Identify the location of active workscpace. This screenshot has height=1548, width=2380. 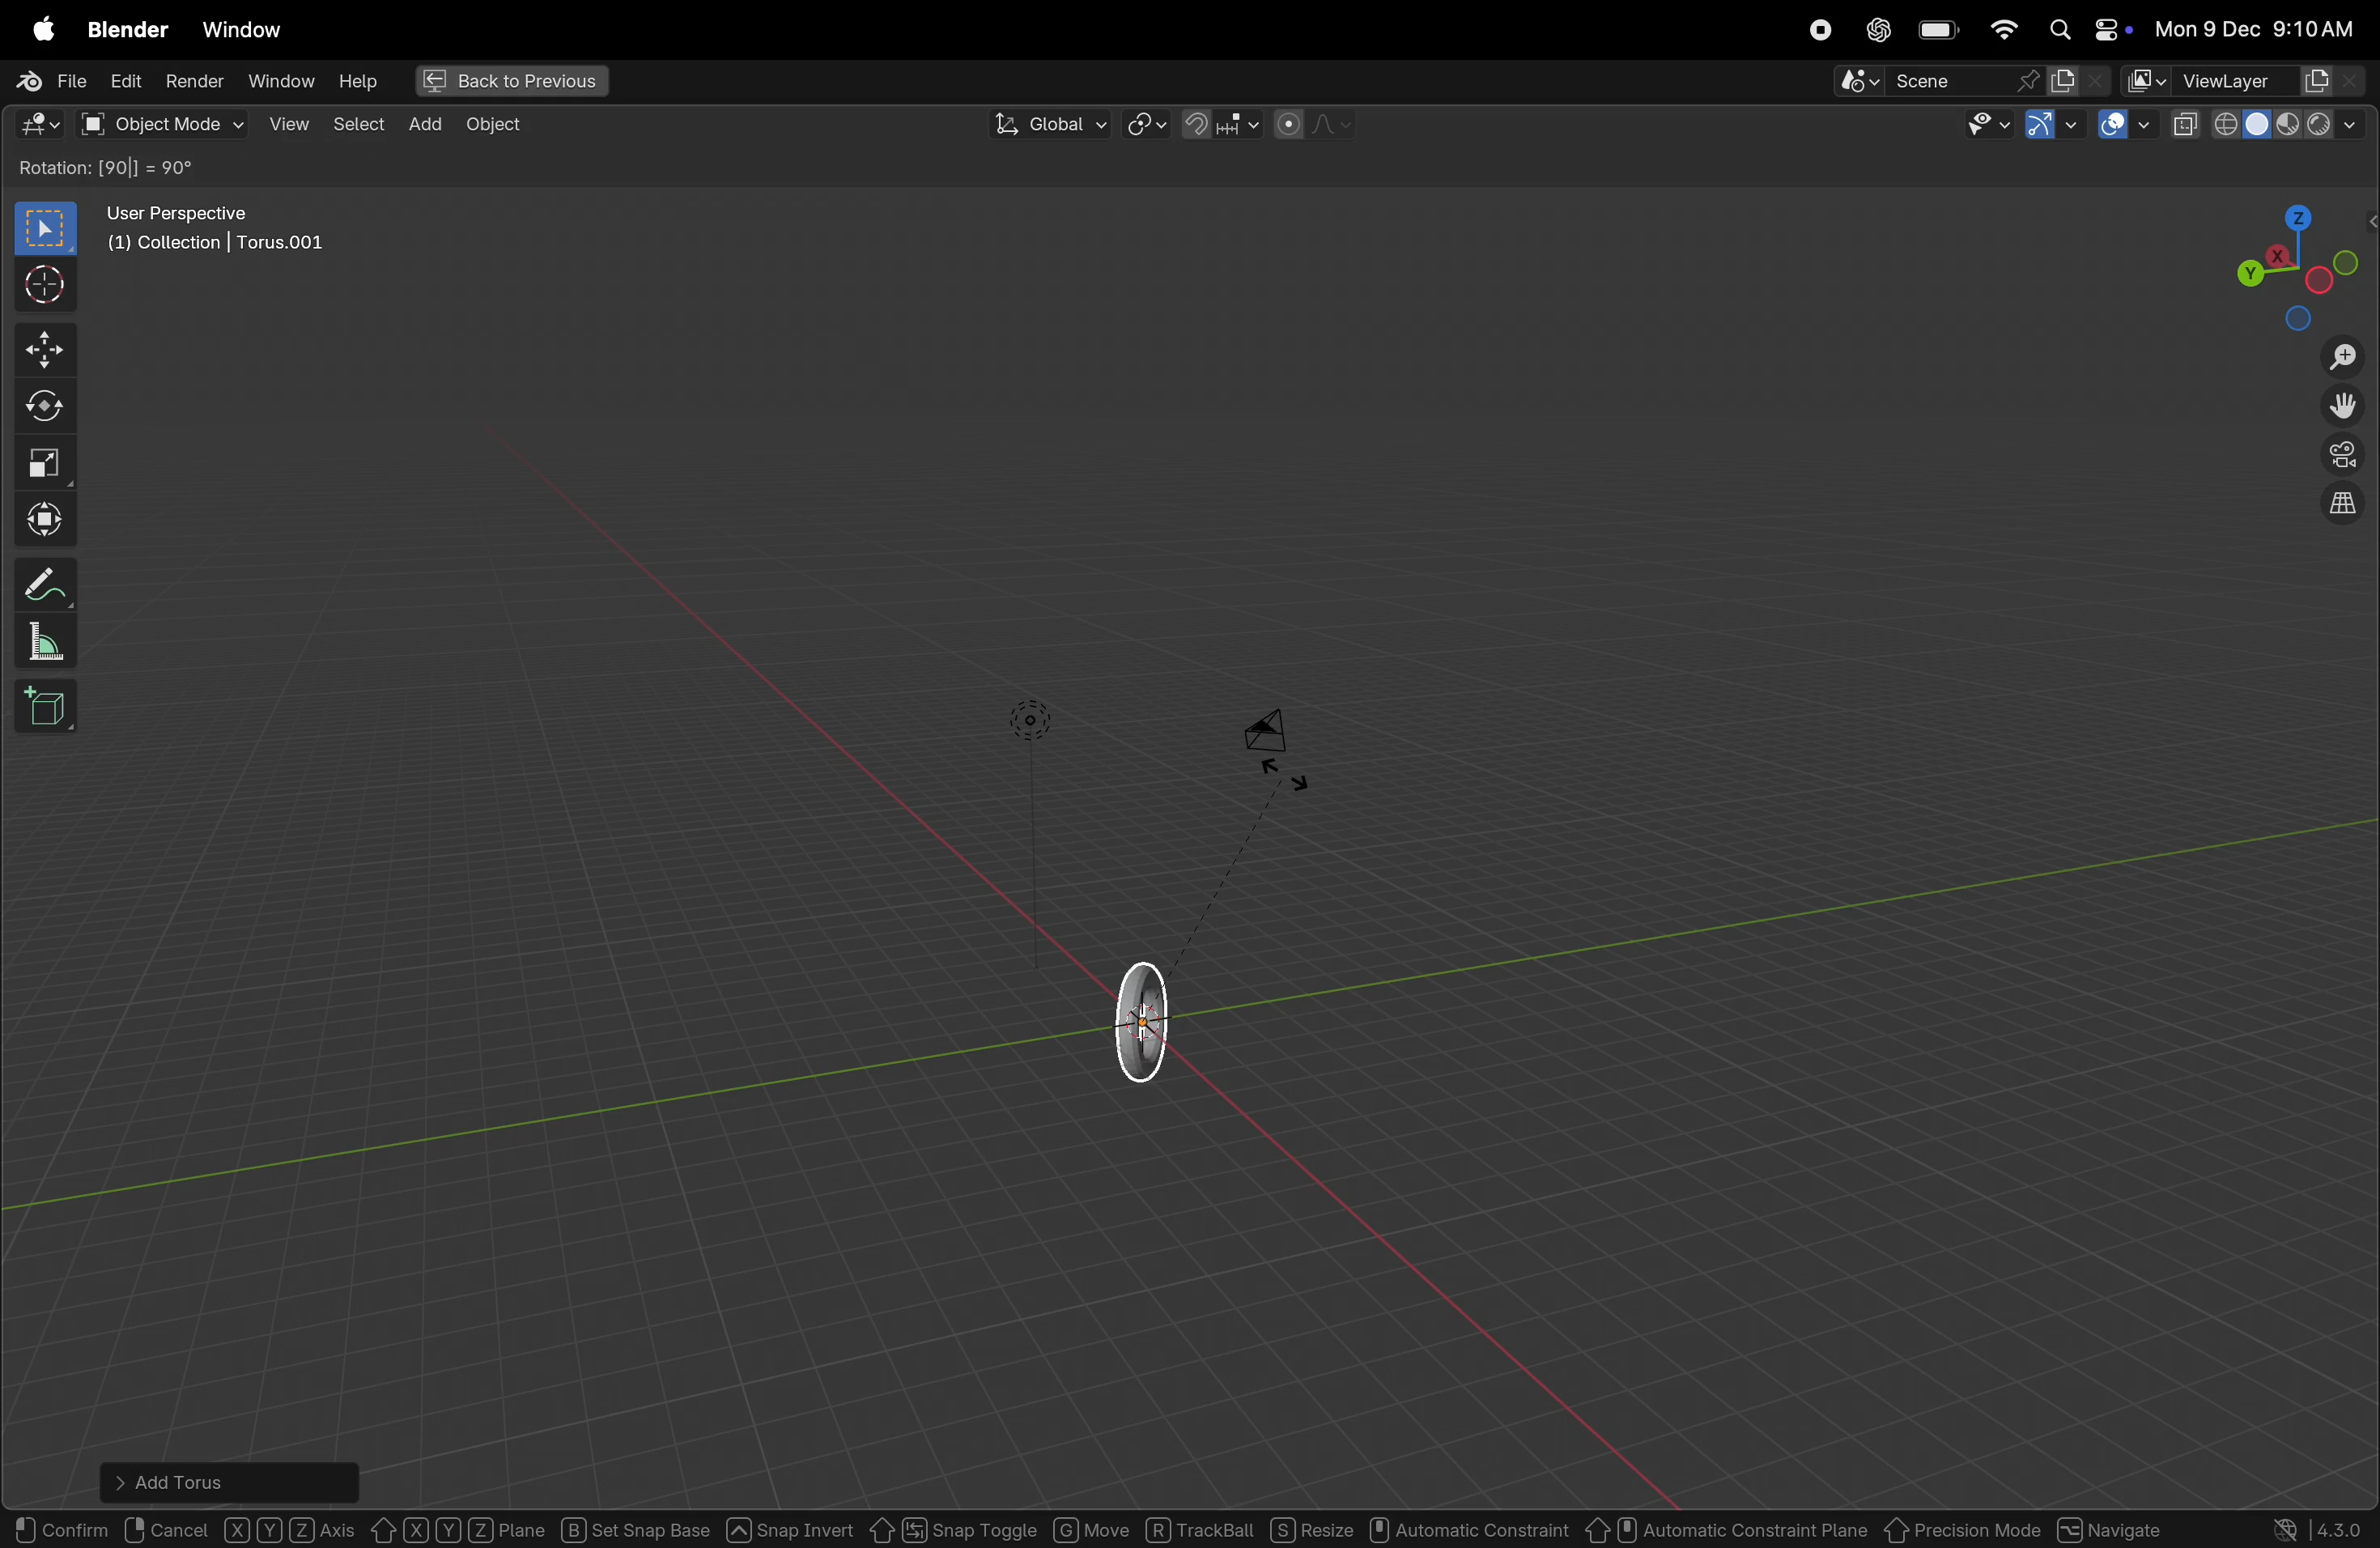
(2148, 79).